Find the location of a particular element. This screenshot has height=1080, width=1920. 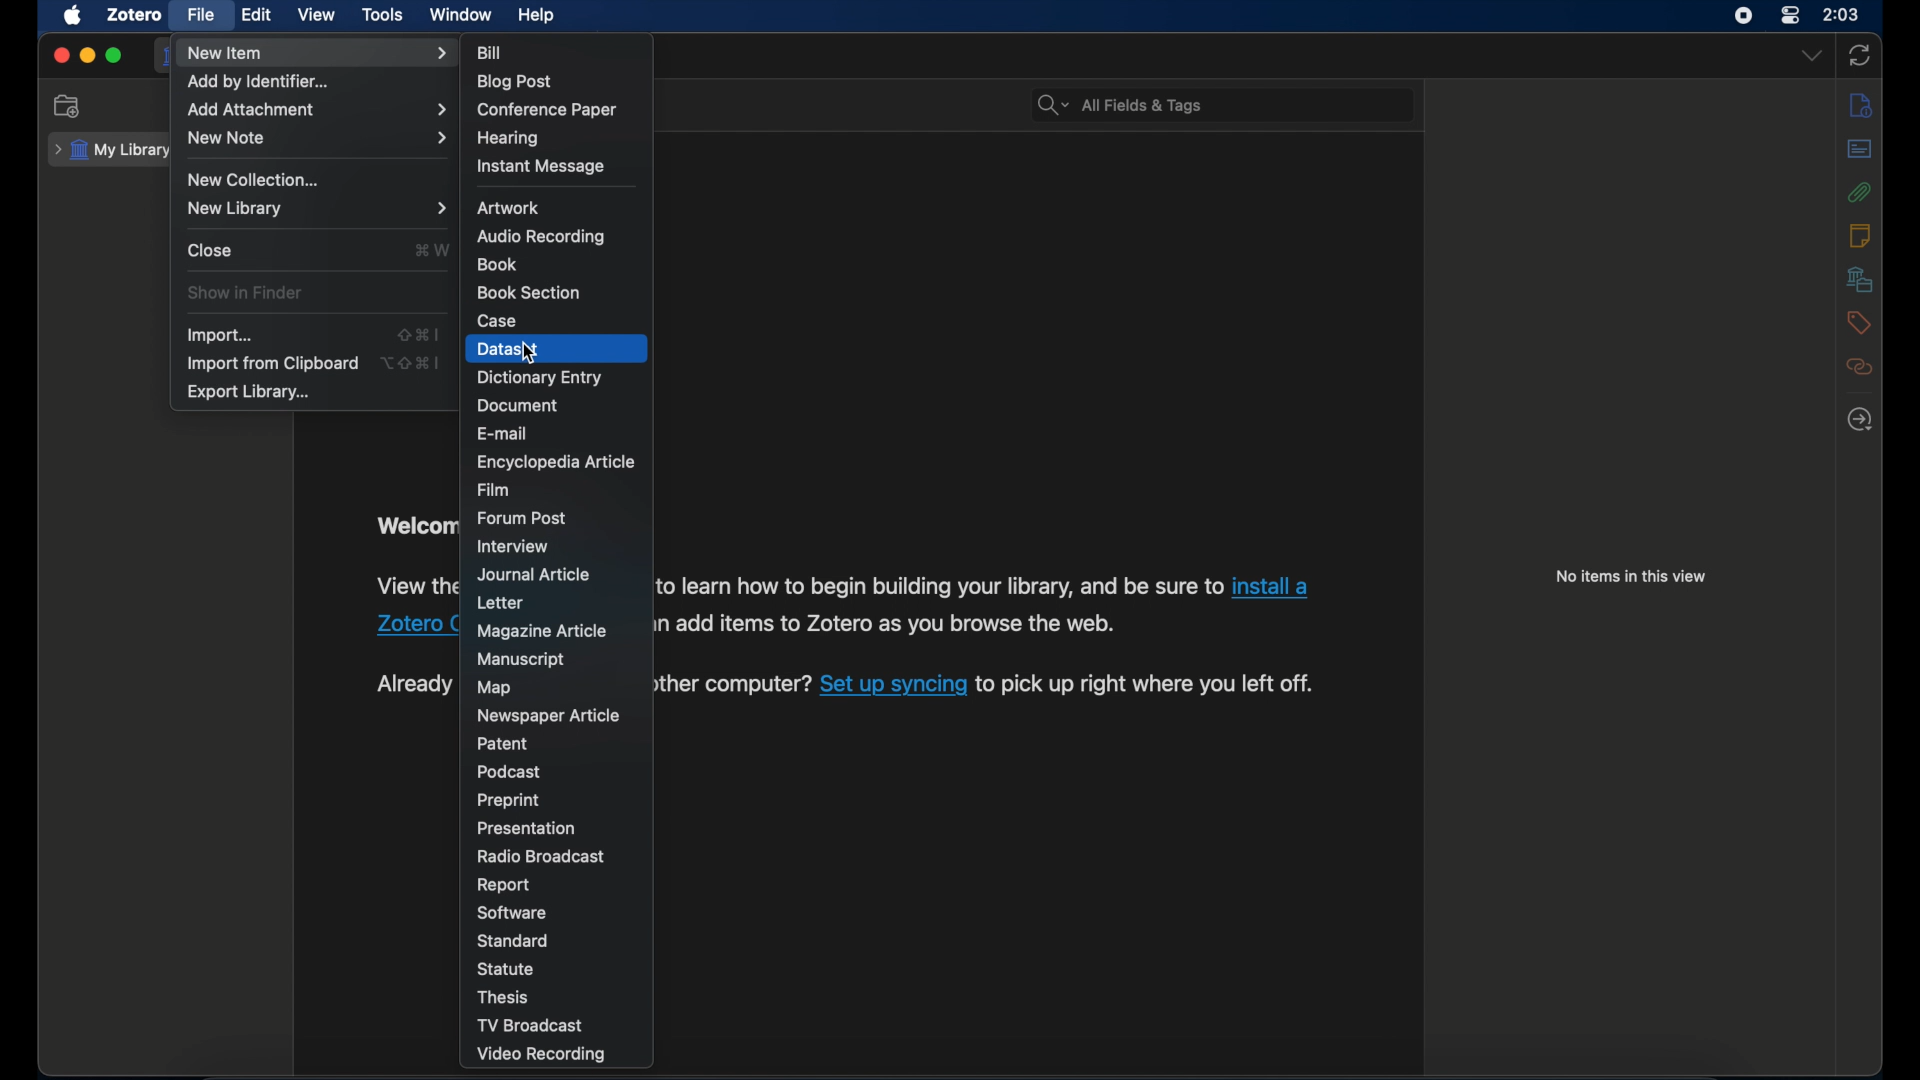

notes is located at coordinates (1859, 235).